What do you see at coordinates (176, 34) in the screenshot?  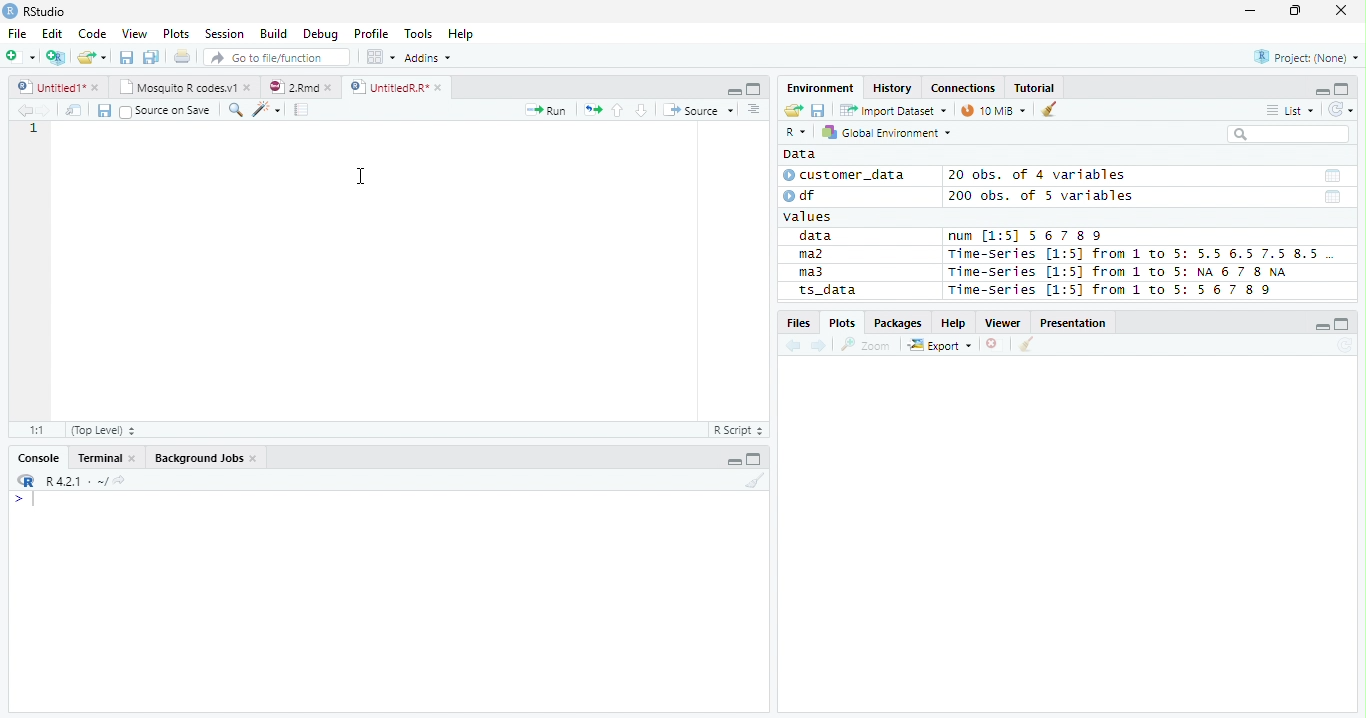 I see `Plots` at bounding box center [176, 34].